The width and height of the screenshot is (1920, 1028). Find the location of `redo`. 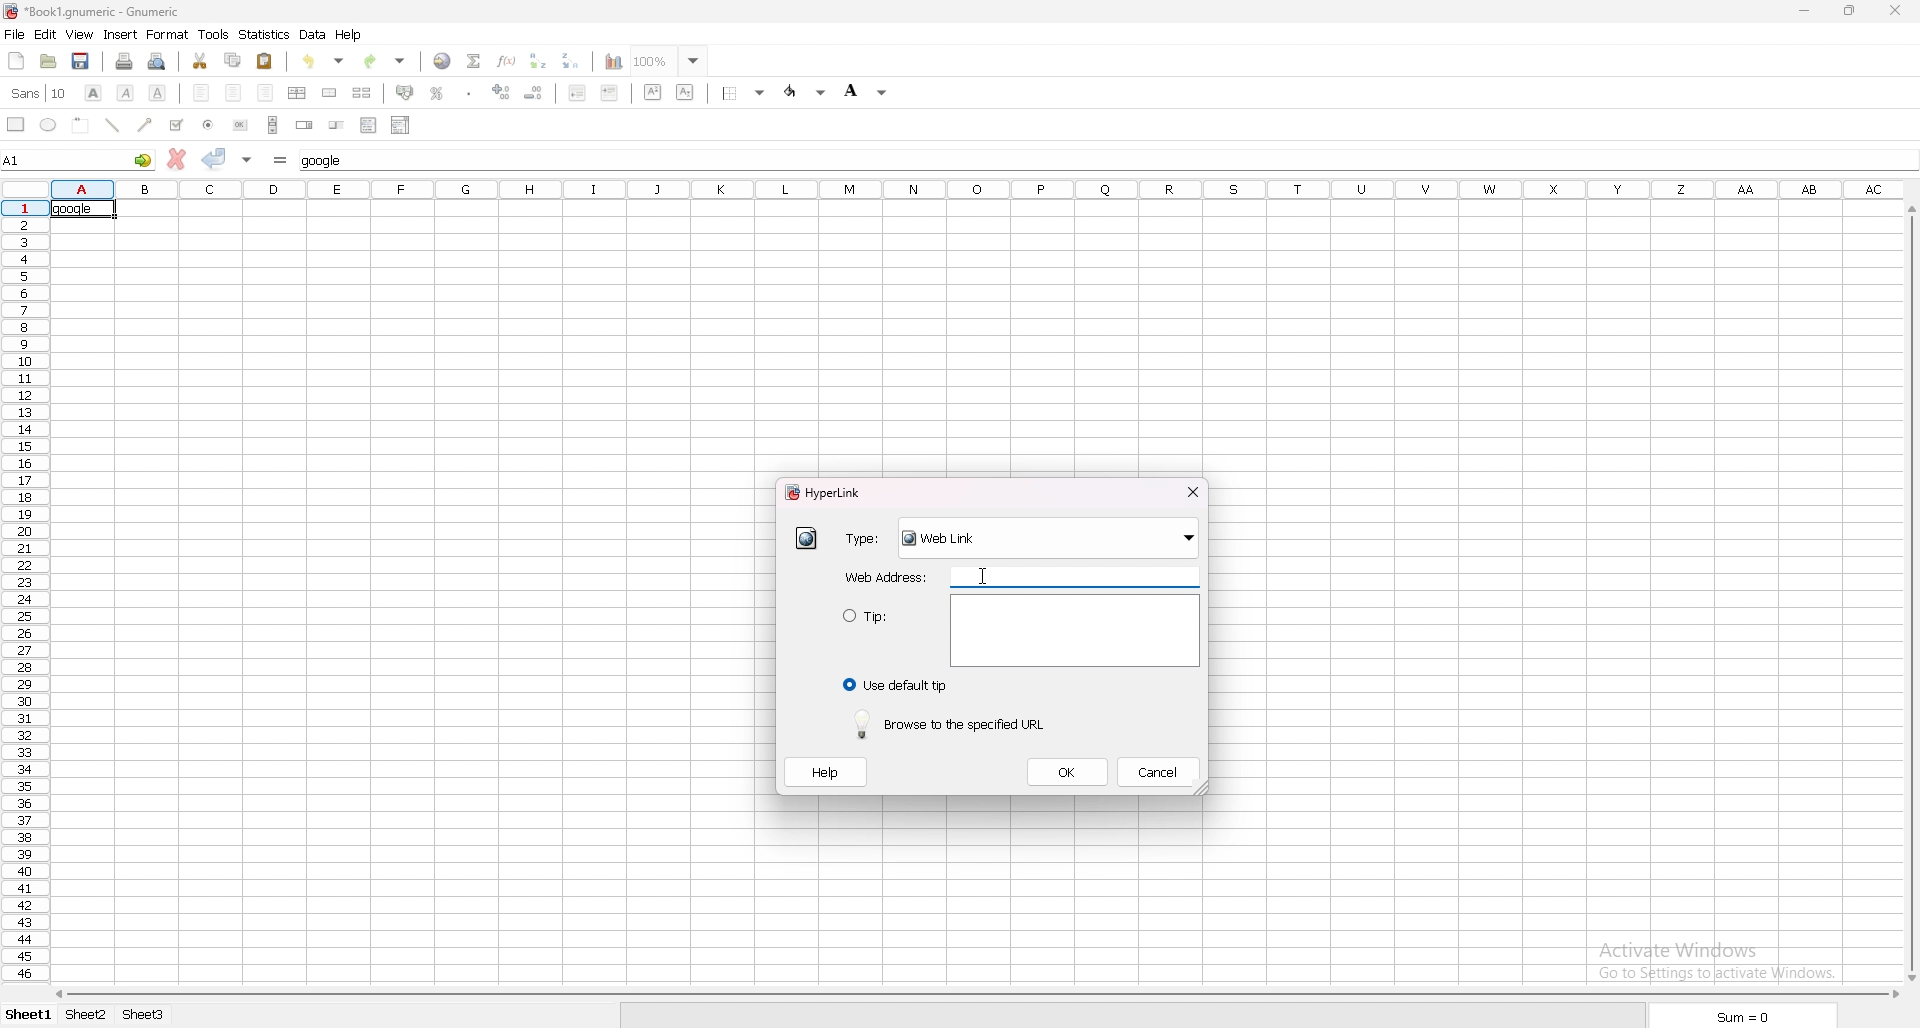

redo is located at coordinates (386, 61).